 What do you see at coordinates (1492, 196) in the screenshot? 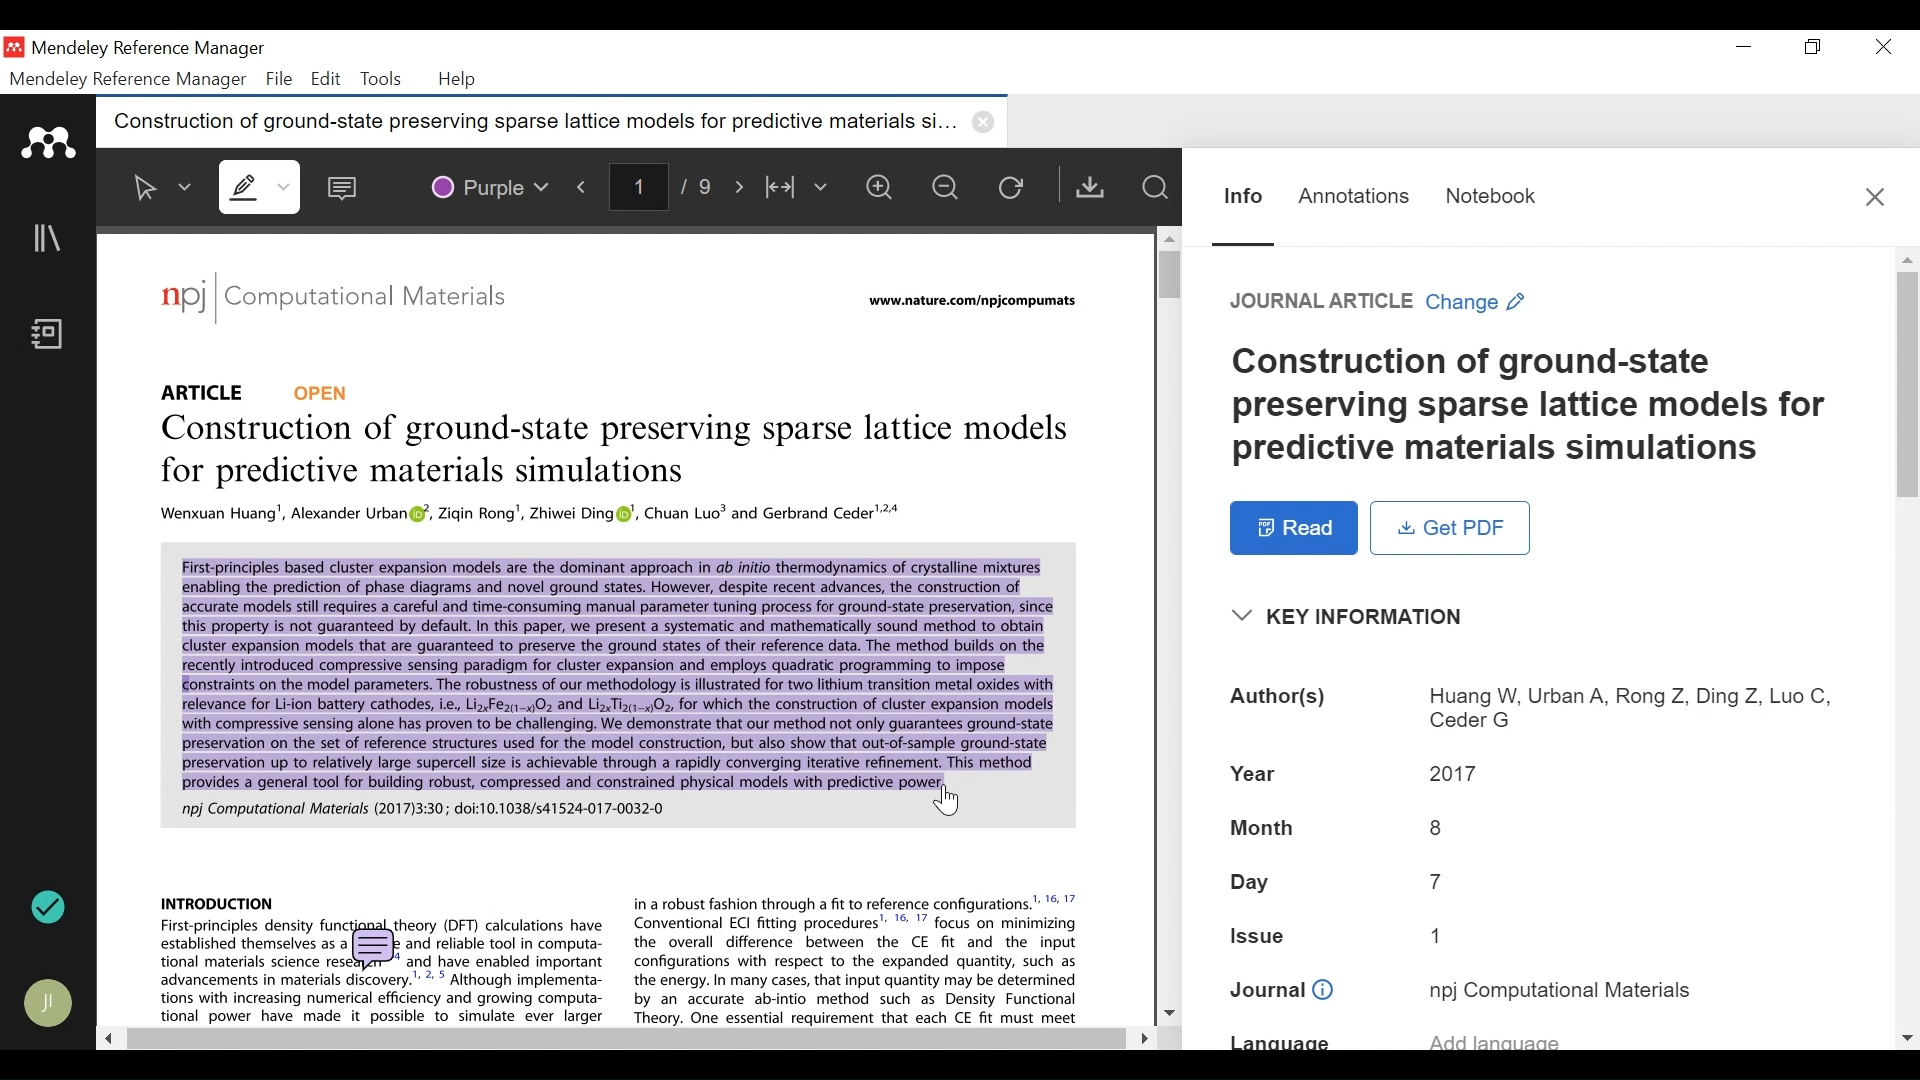
I see `Notebook` at bounding box center [1492, 196].